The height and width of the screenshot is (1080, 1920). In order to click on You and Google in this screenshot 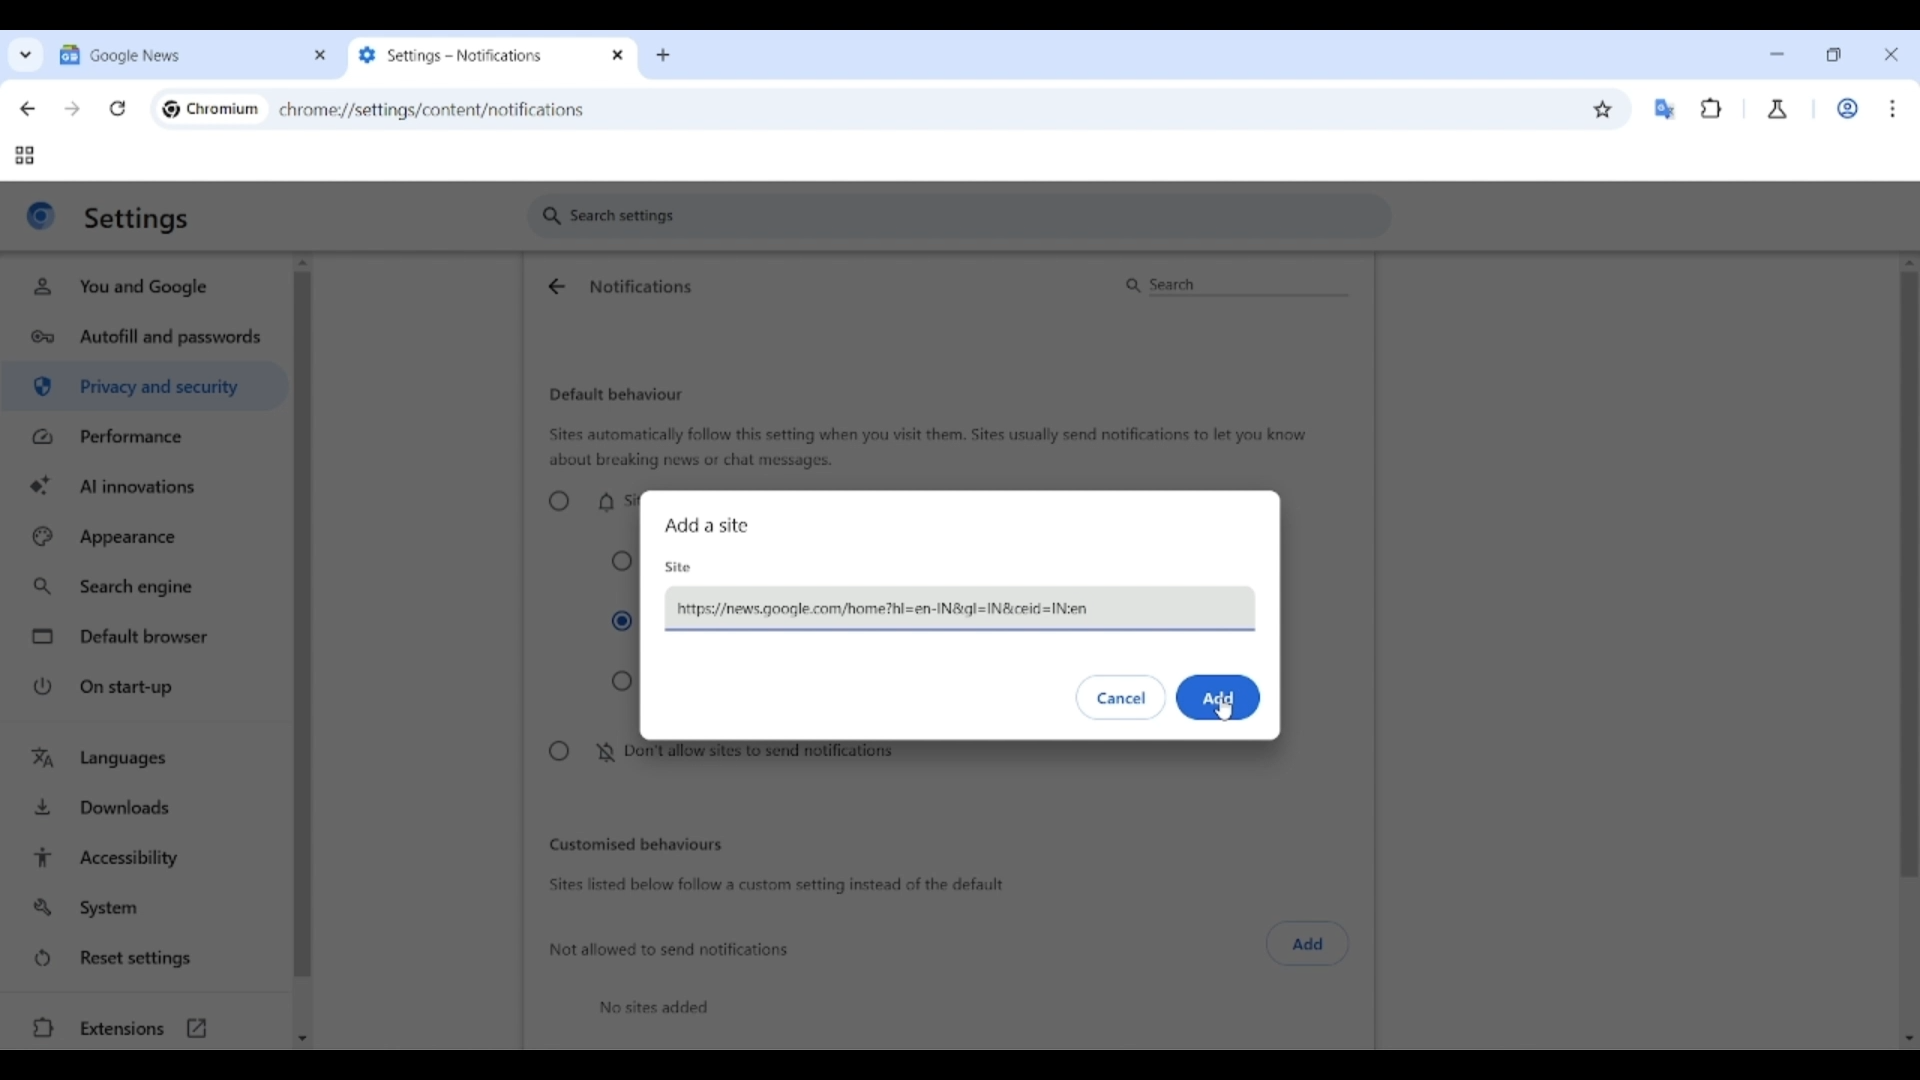, I will do `click(141, 287)`.